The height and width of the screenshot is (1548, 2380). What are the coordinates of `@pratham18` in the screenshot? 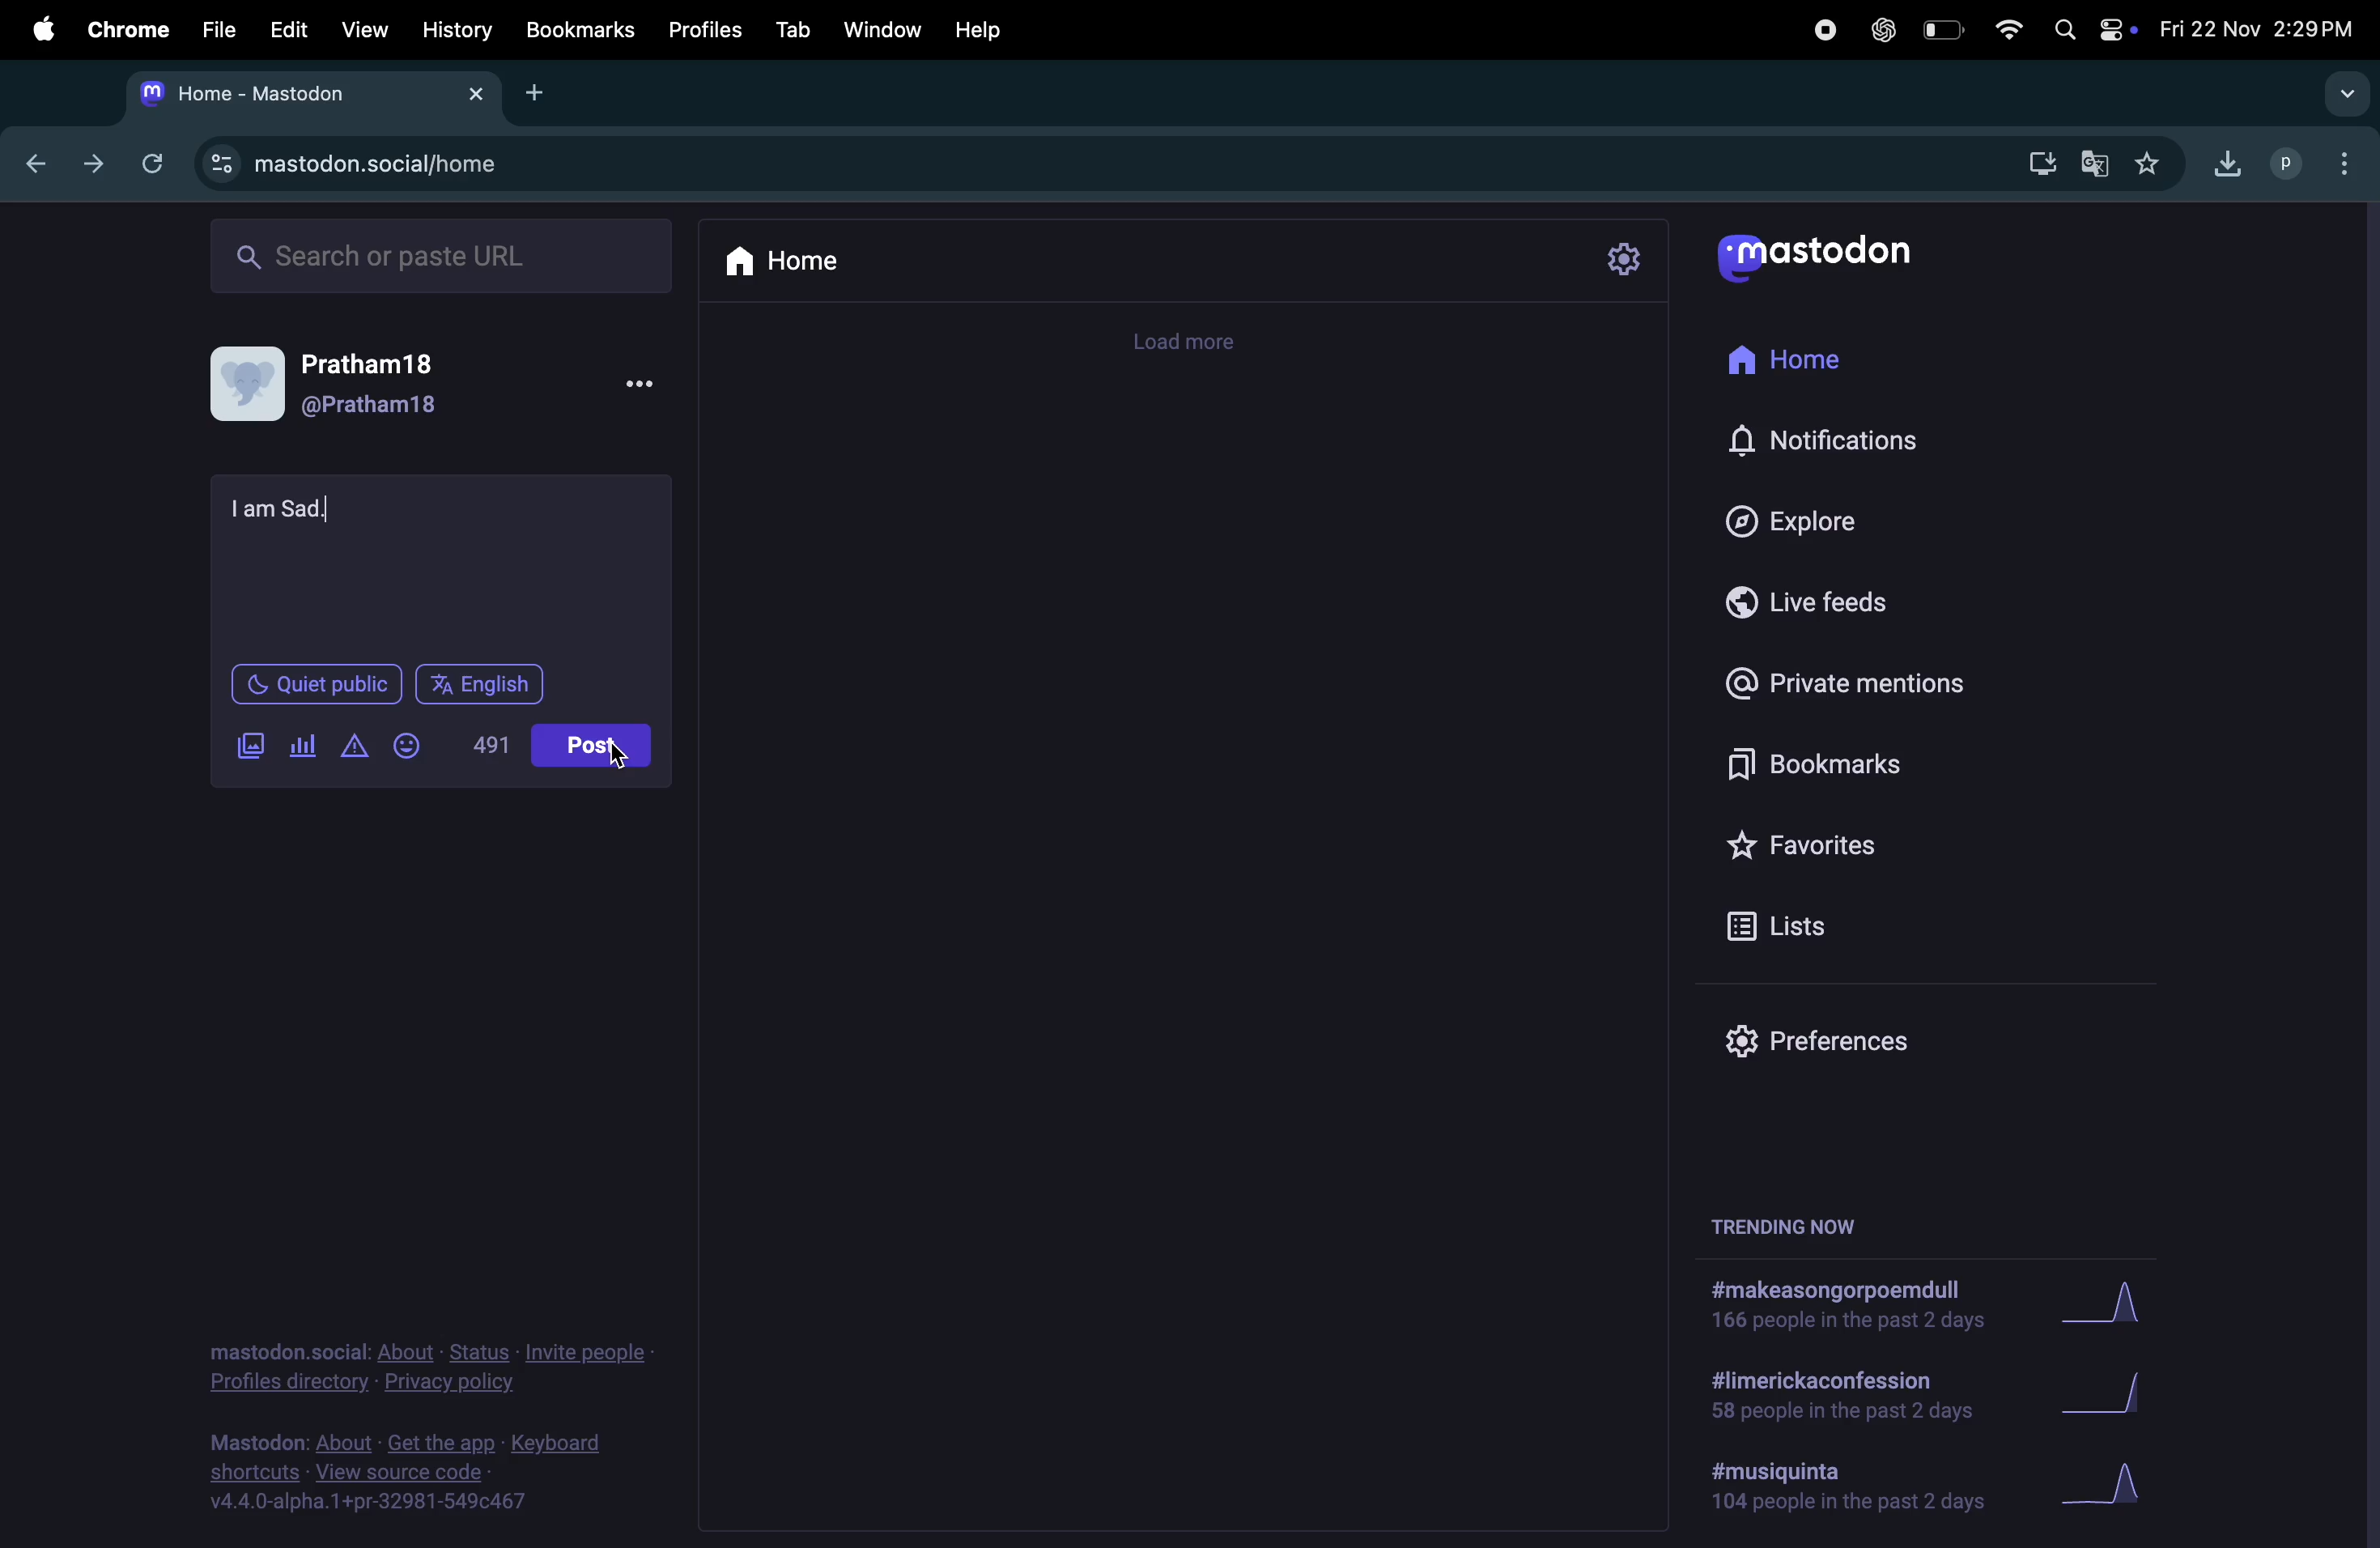 It's located at (371, 406).